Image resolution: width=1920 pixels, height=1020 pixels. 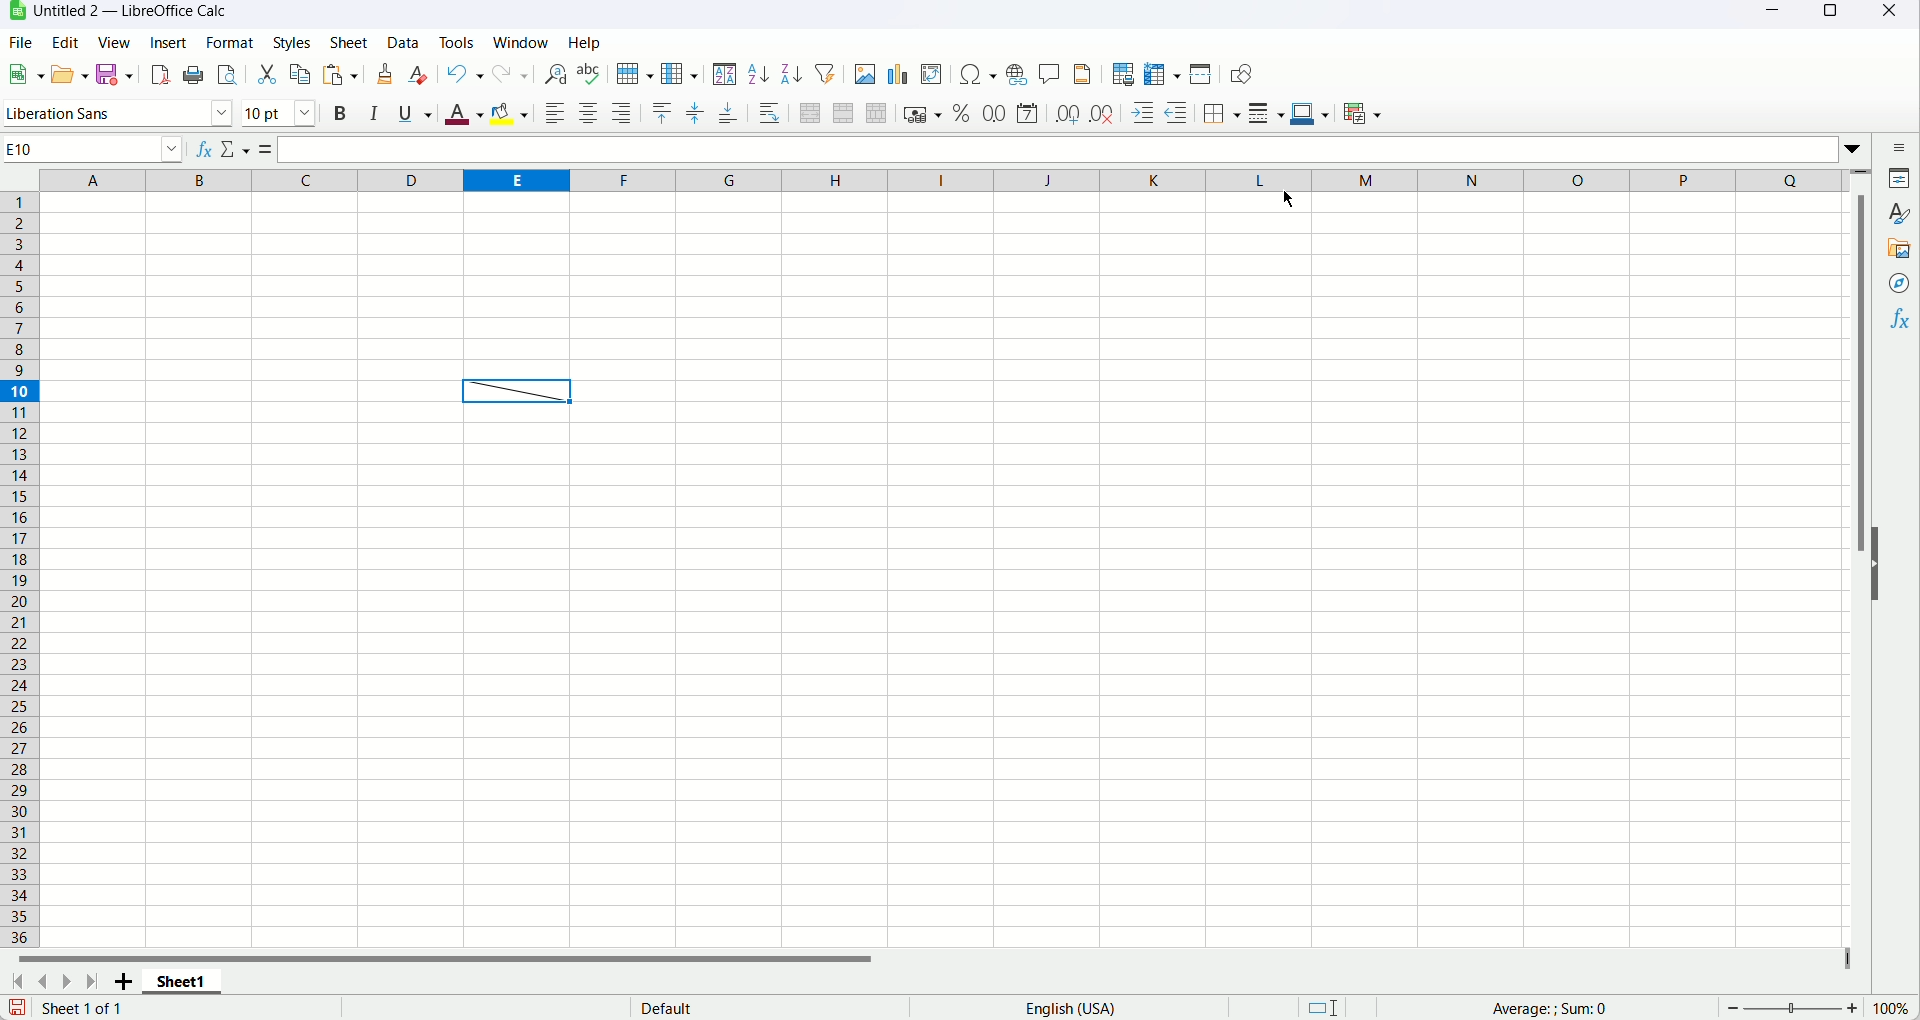 I want to click on Add new sheet, so click(x=122, y=983).